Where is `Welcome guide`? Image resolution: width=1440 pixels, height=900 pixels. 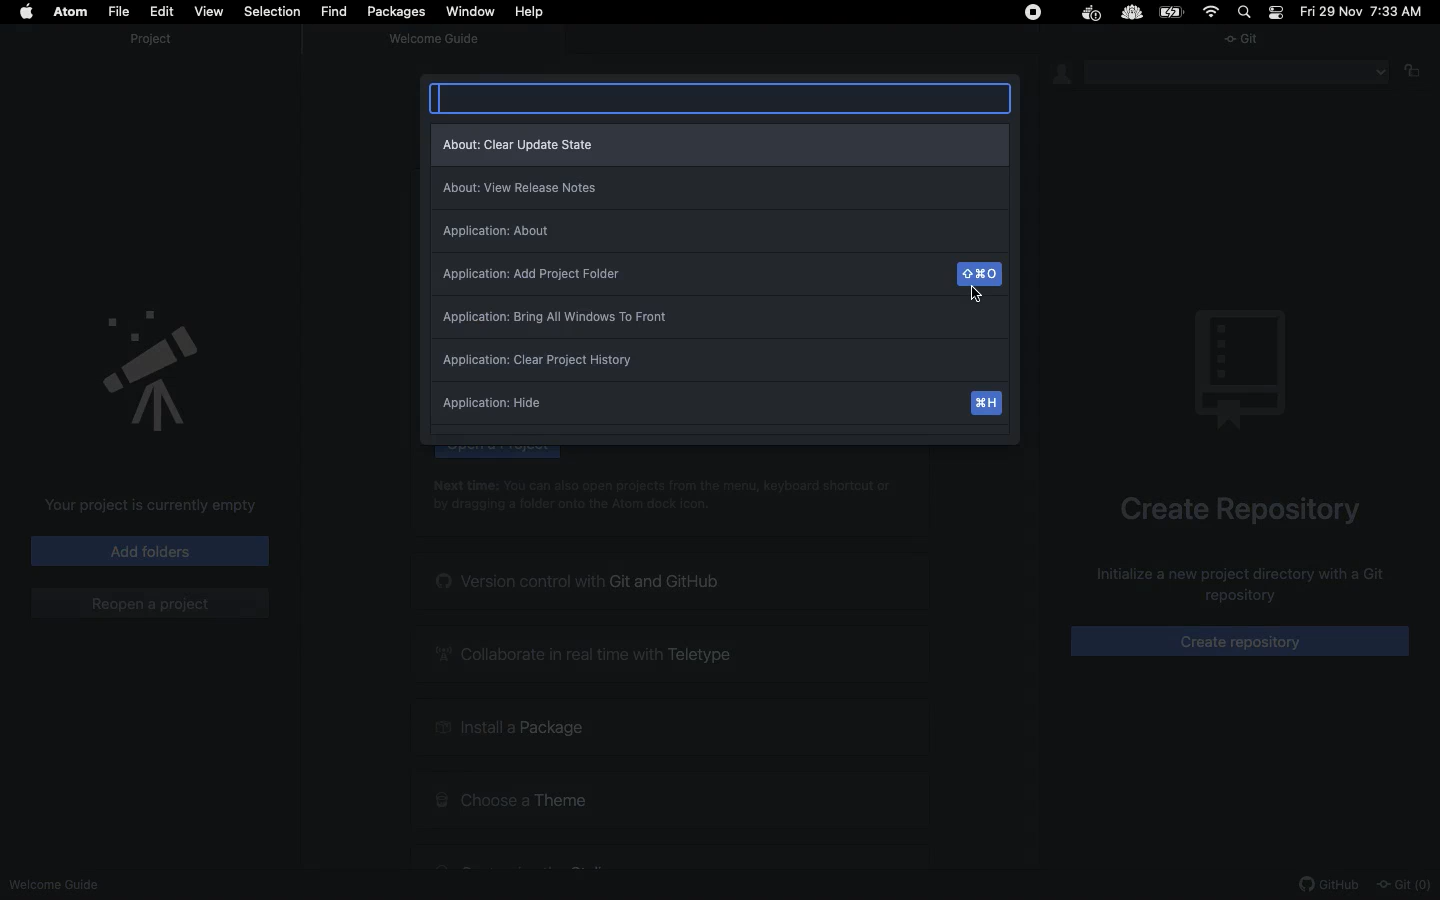 Welcome guide is located at coordinates (437, 41).